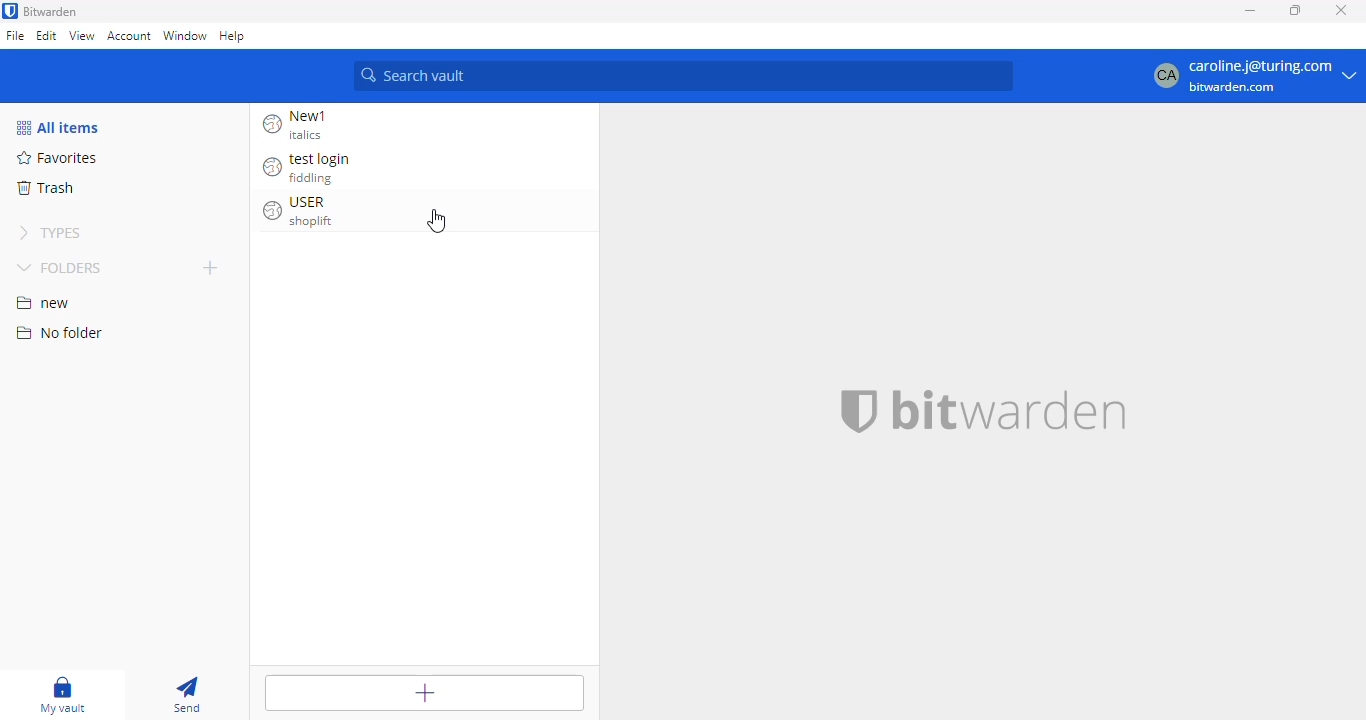 This screenshot has height=720, width=1366. Describe the element at coordinates (186, 692) in the screenshot. I see `send` at that location.